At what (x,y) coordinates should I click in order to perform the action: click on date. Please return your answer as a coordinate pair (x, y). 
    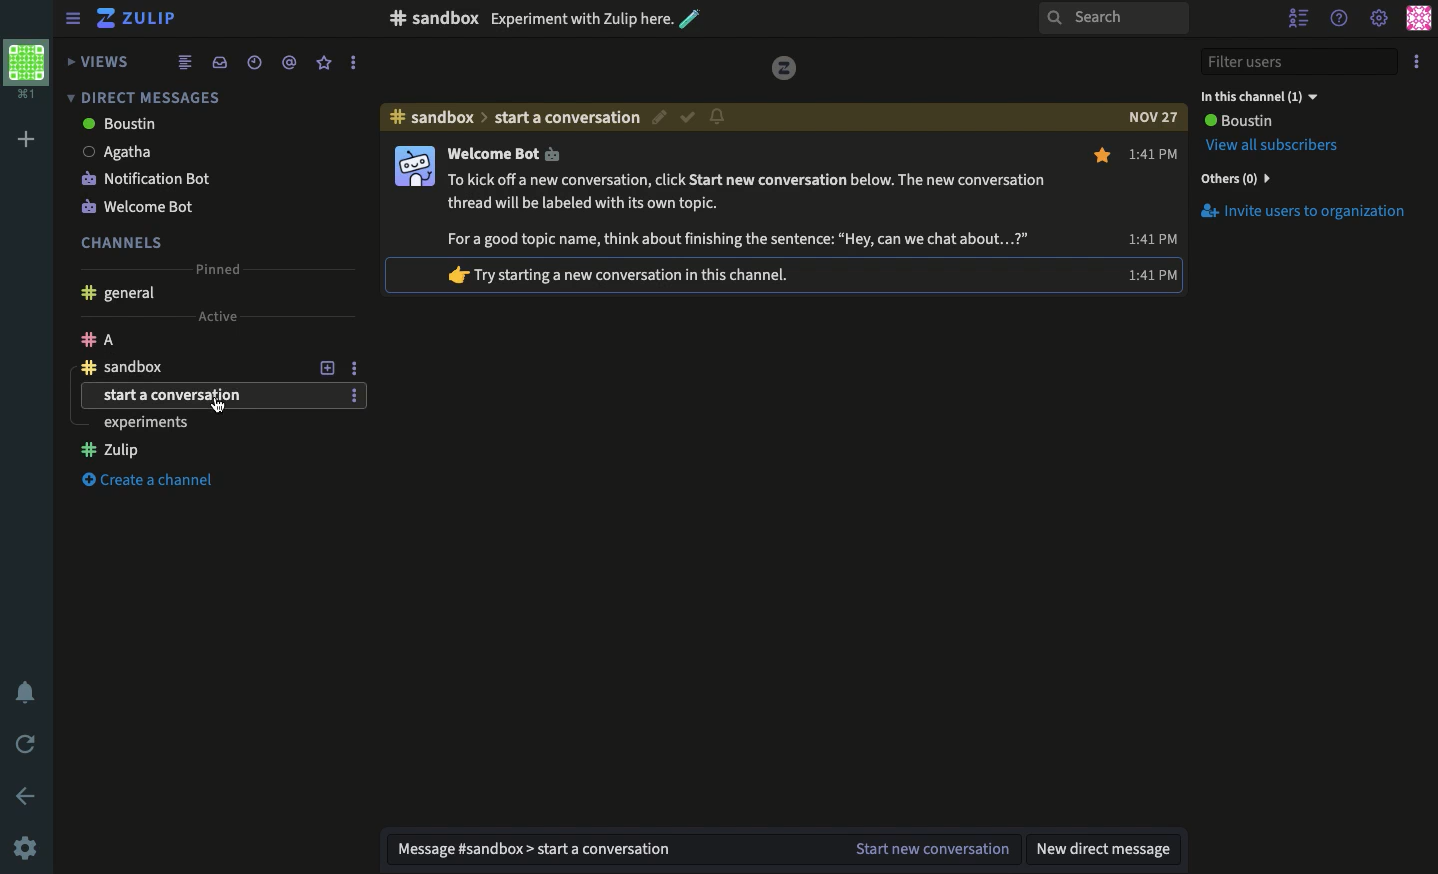
    Looking at the image, I should click on (1152, 117).